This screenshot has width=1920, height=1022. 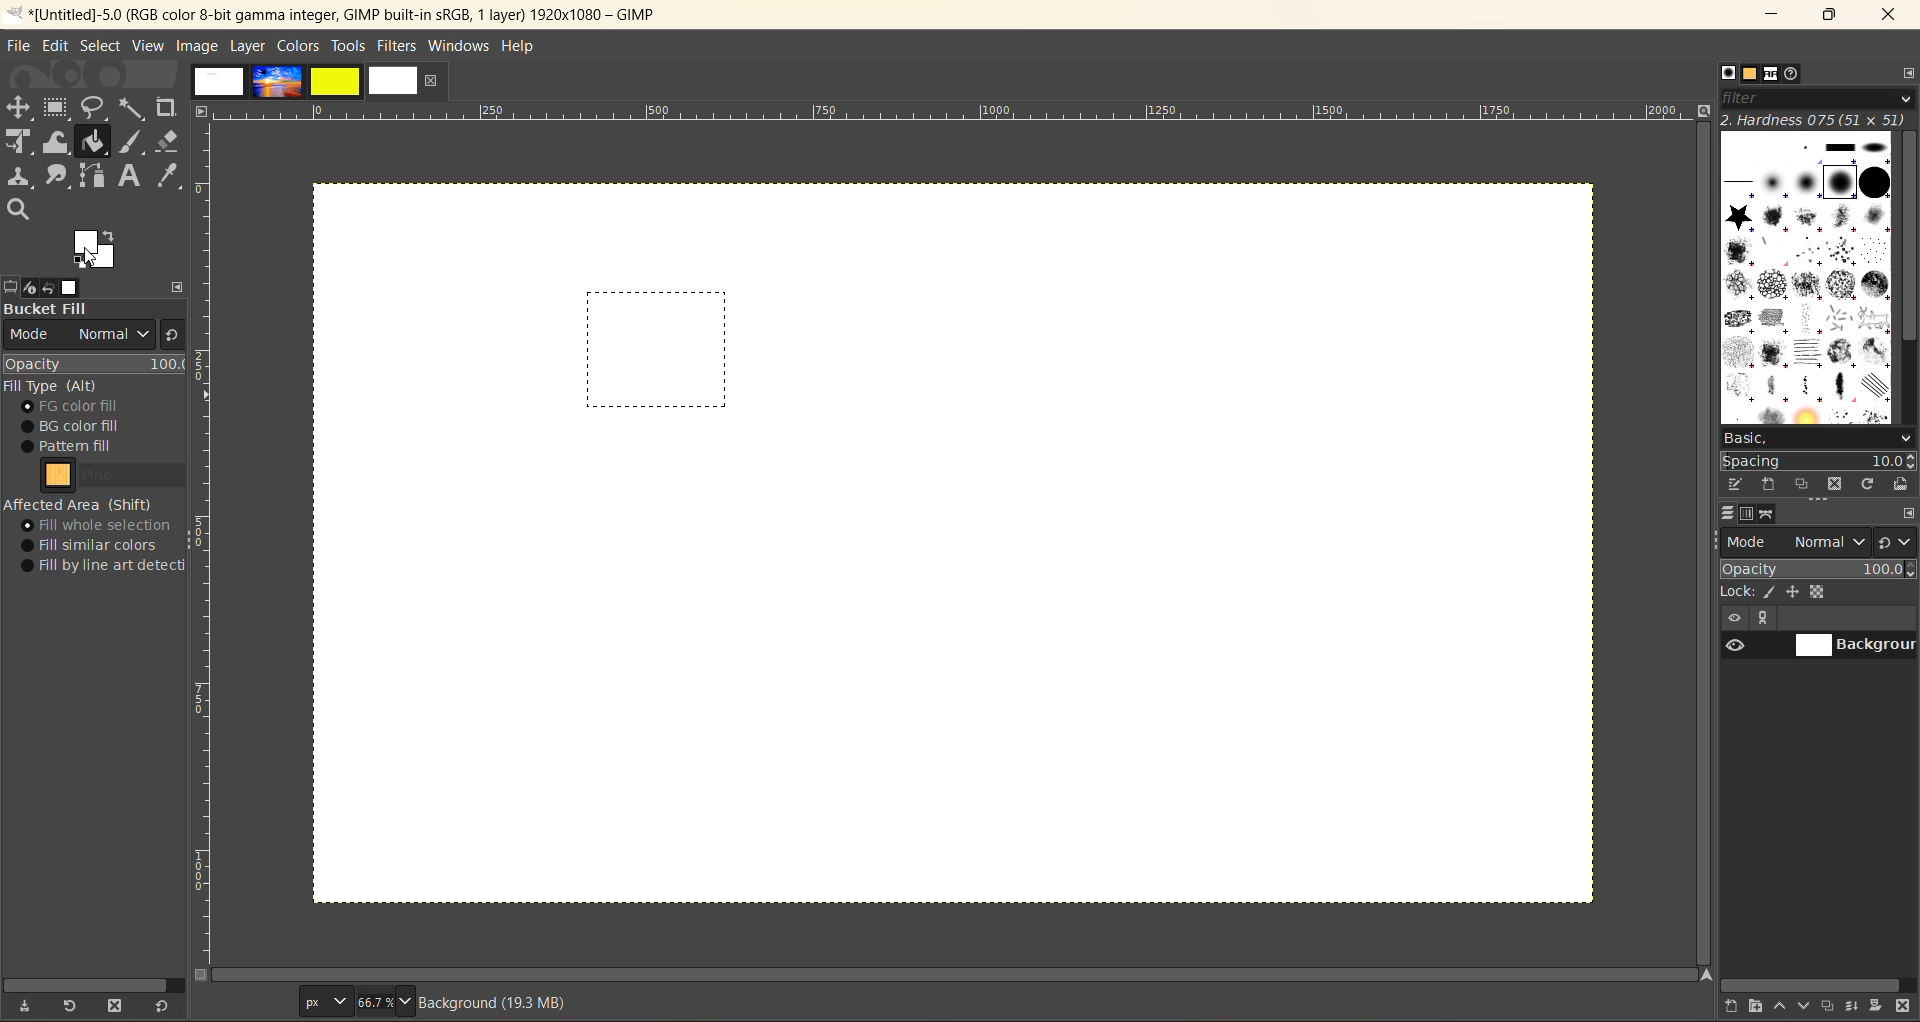 I want to click on file, so click(x=20, y=46).